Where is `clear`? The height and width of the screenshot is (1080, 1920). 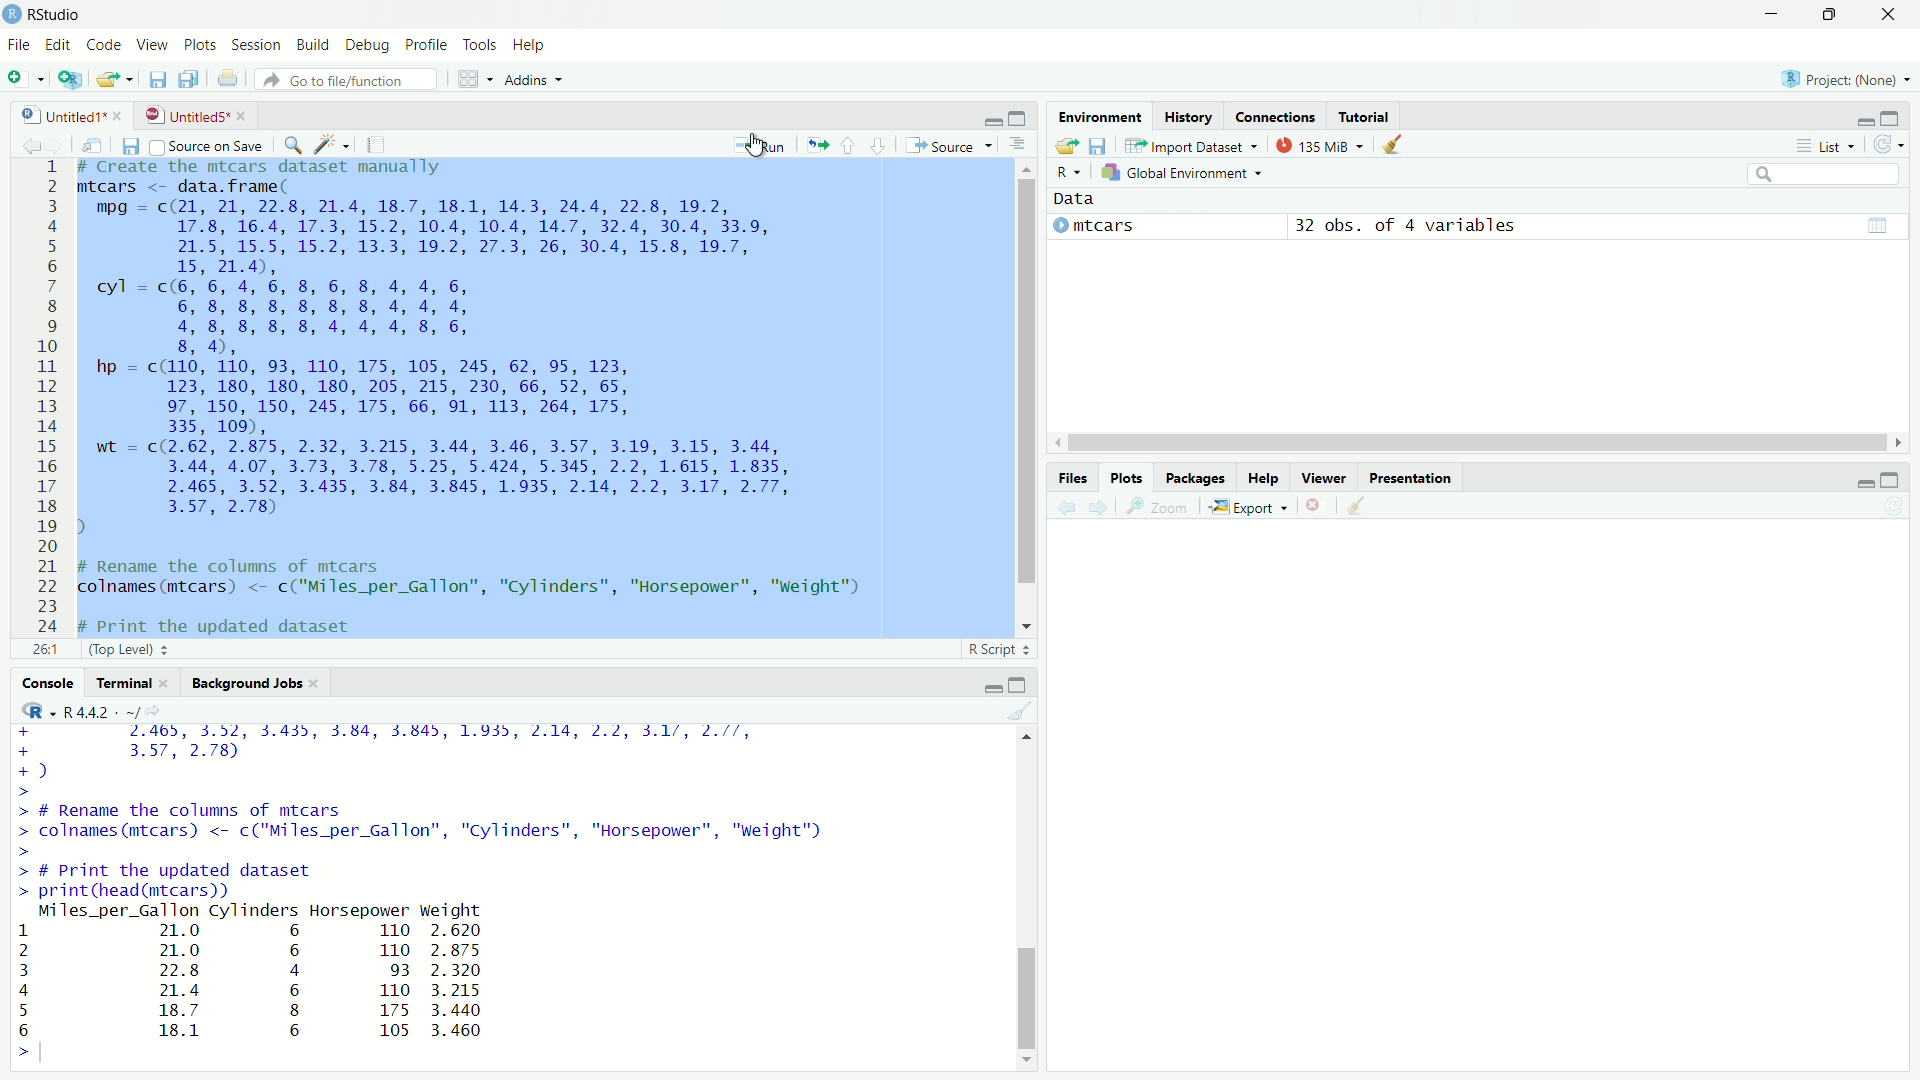 clear is located at coordinates (1401, 146).